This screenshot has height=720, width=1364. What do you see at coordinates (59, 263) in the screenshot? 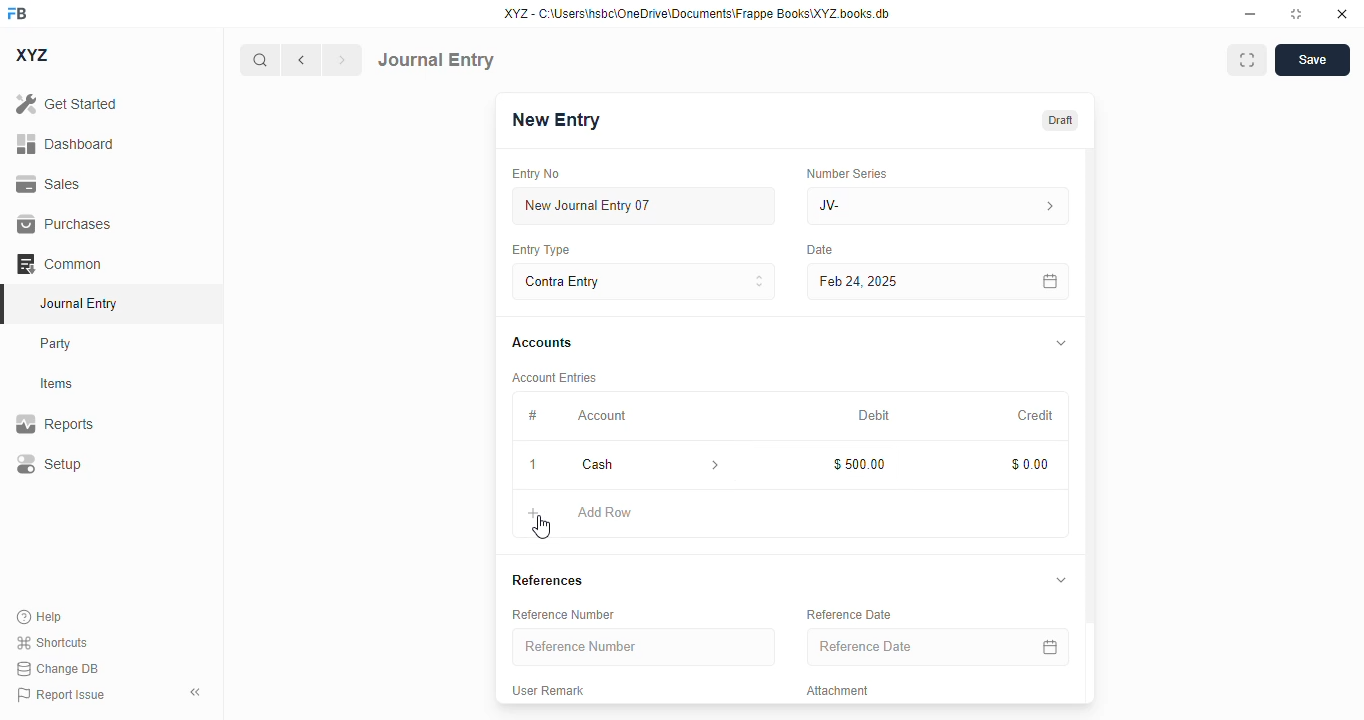
I see `common` at bounding box center [59, 263].